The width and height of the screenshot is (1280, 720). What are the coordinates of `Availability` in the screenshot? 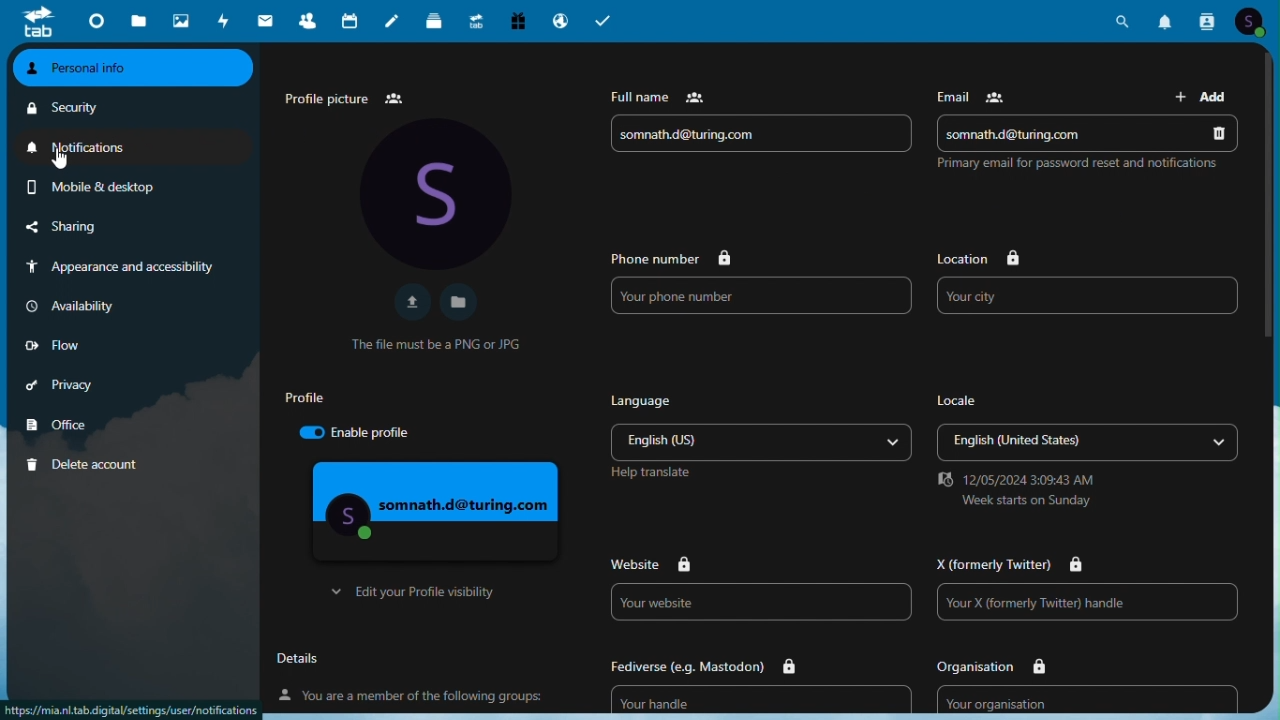 It's located at (73, 304).